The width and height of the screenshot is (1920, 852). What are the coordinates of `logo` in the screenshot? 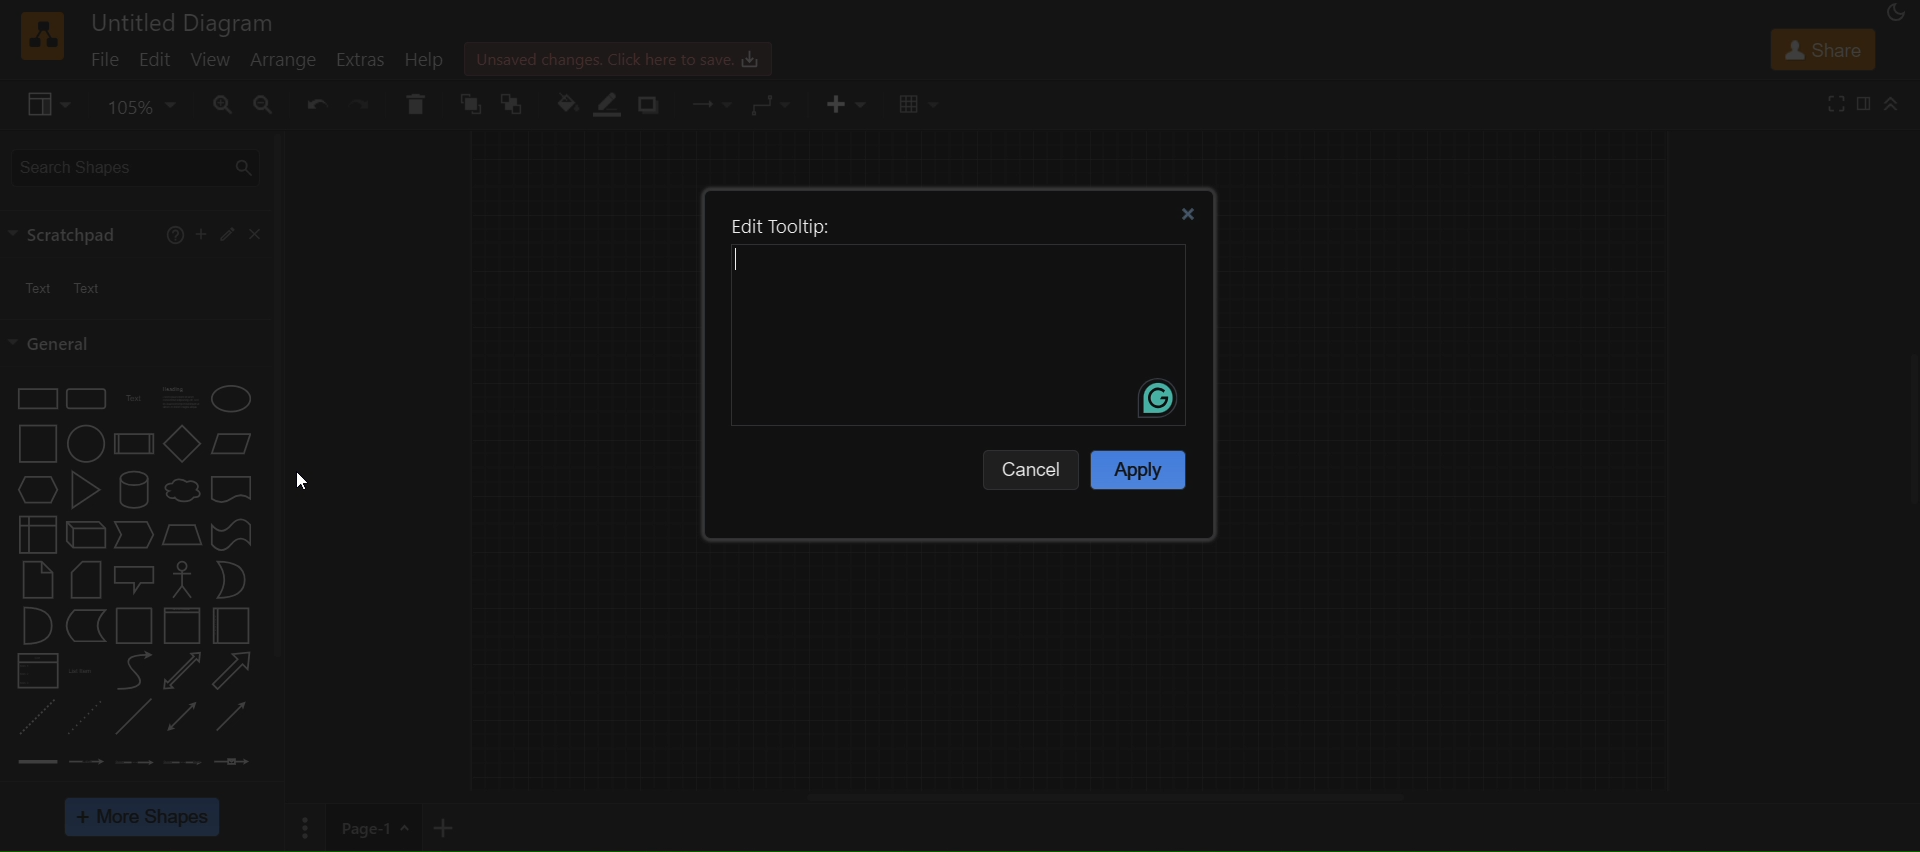 It's located at (40, 37).